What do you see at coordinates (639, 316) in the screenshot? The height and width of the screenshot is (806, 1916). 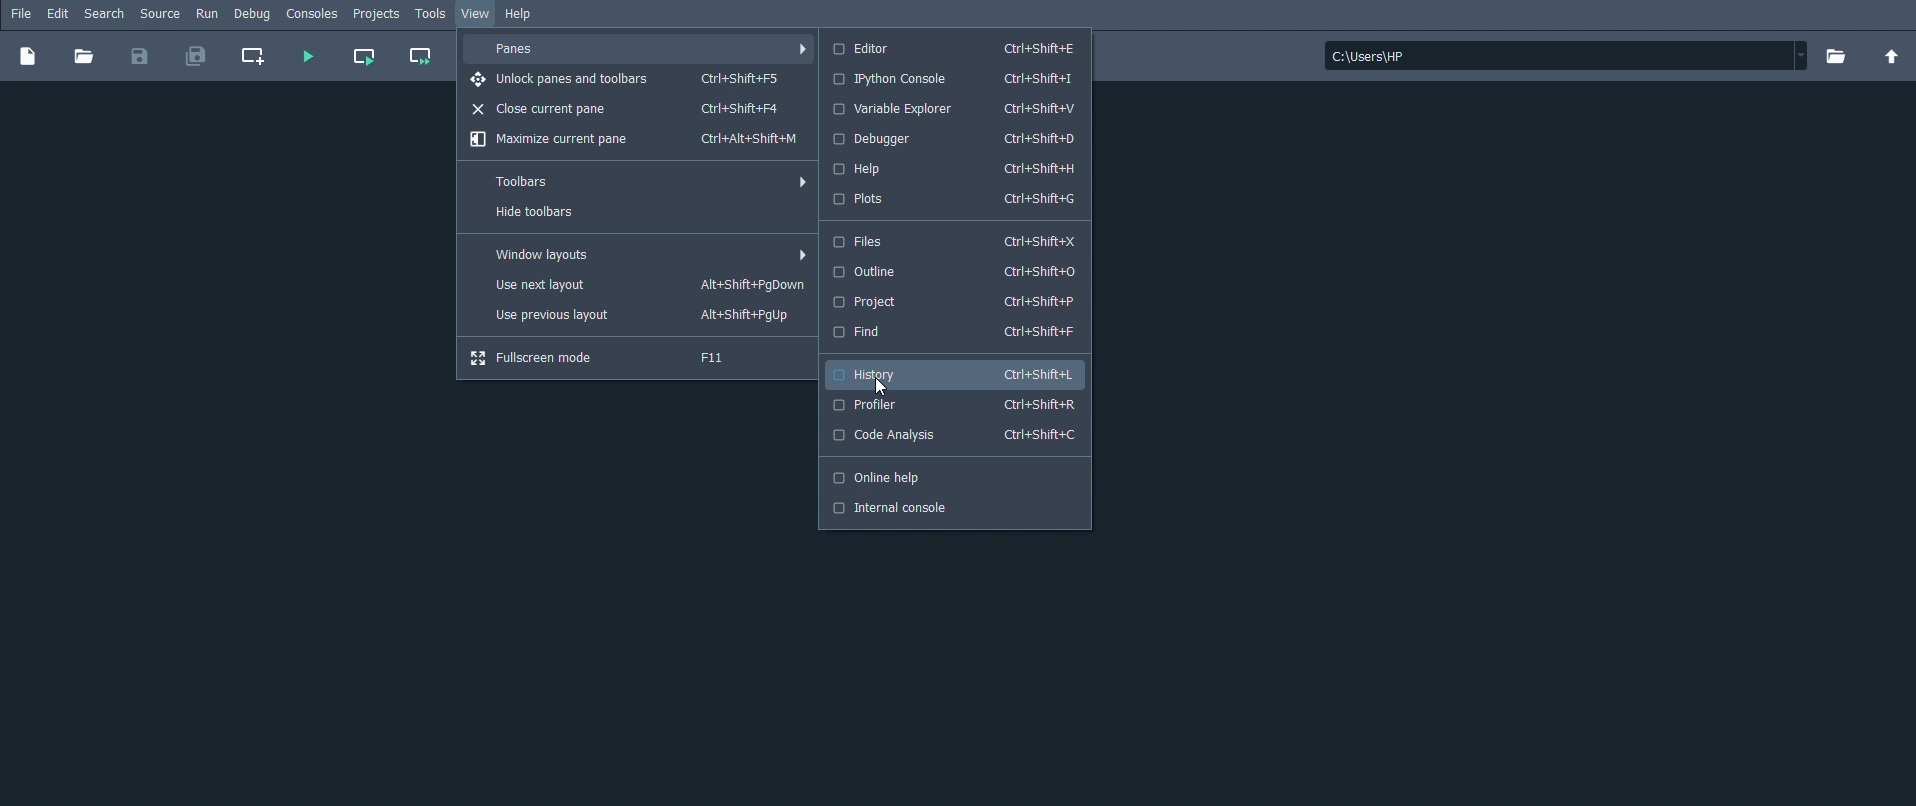 I see `Use previous layout` at bounding box center [639, 316].